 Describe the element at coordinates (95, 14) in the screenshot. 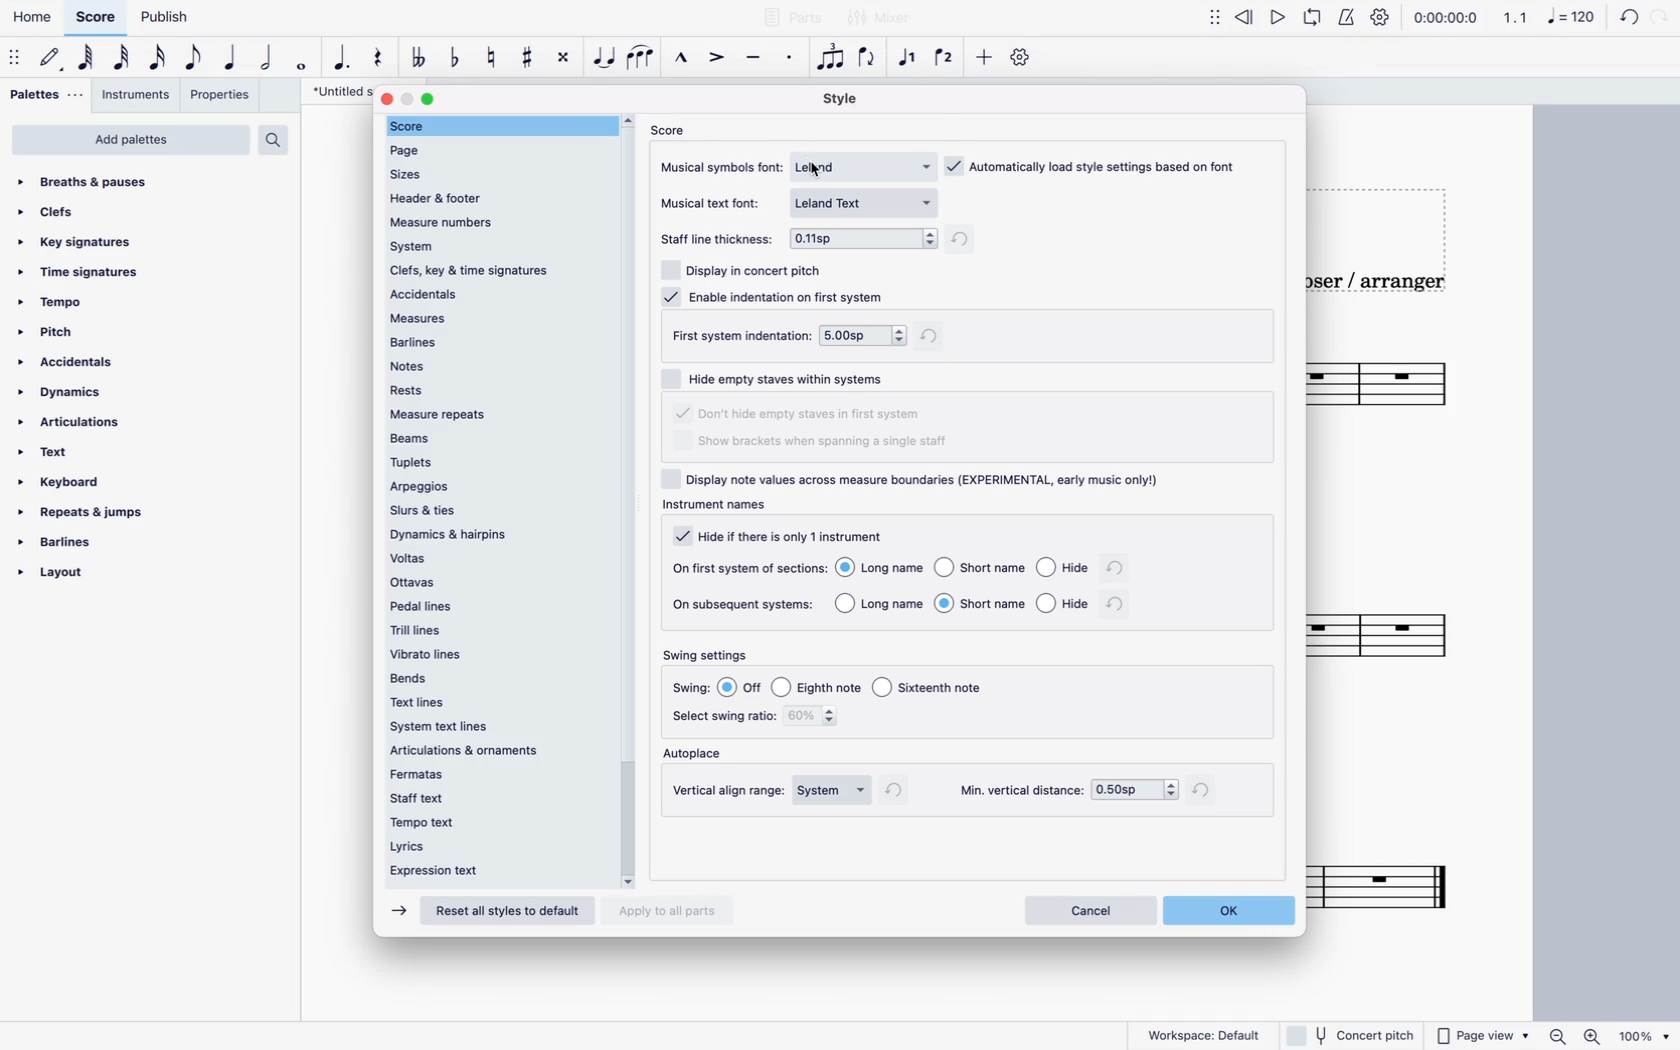

I see `Score` at that location.